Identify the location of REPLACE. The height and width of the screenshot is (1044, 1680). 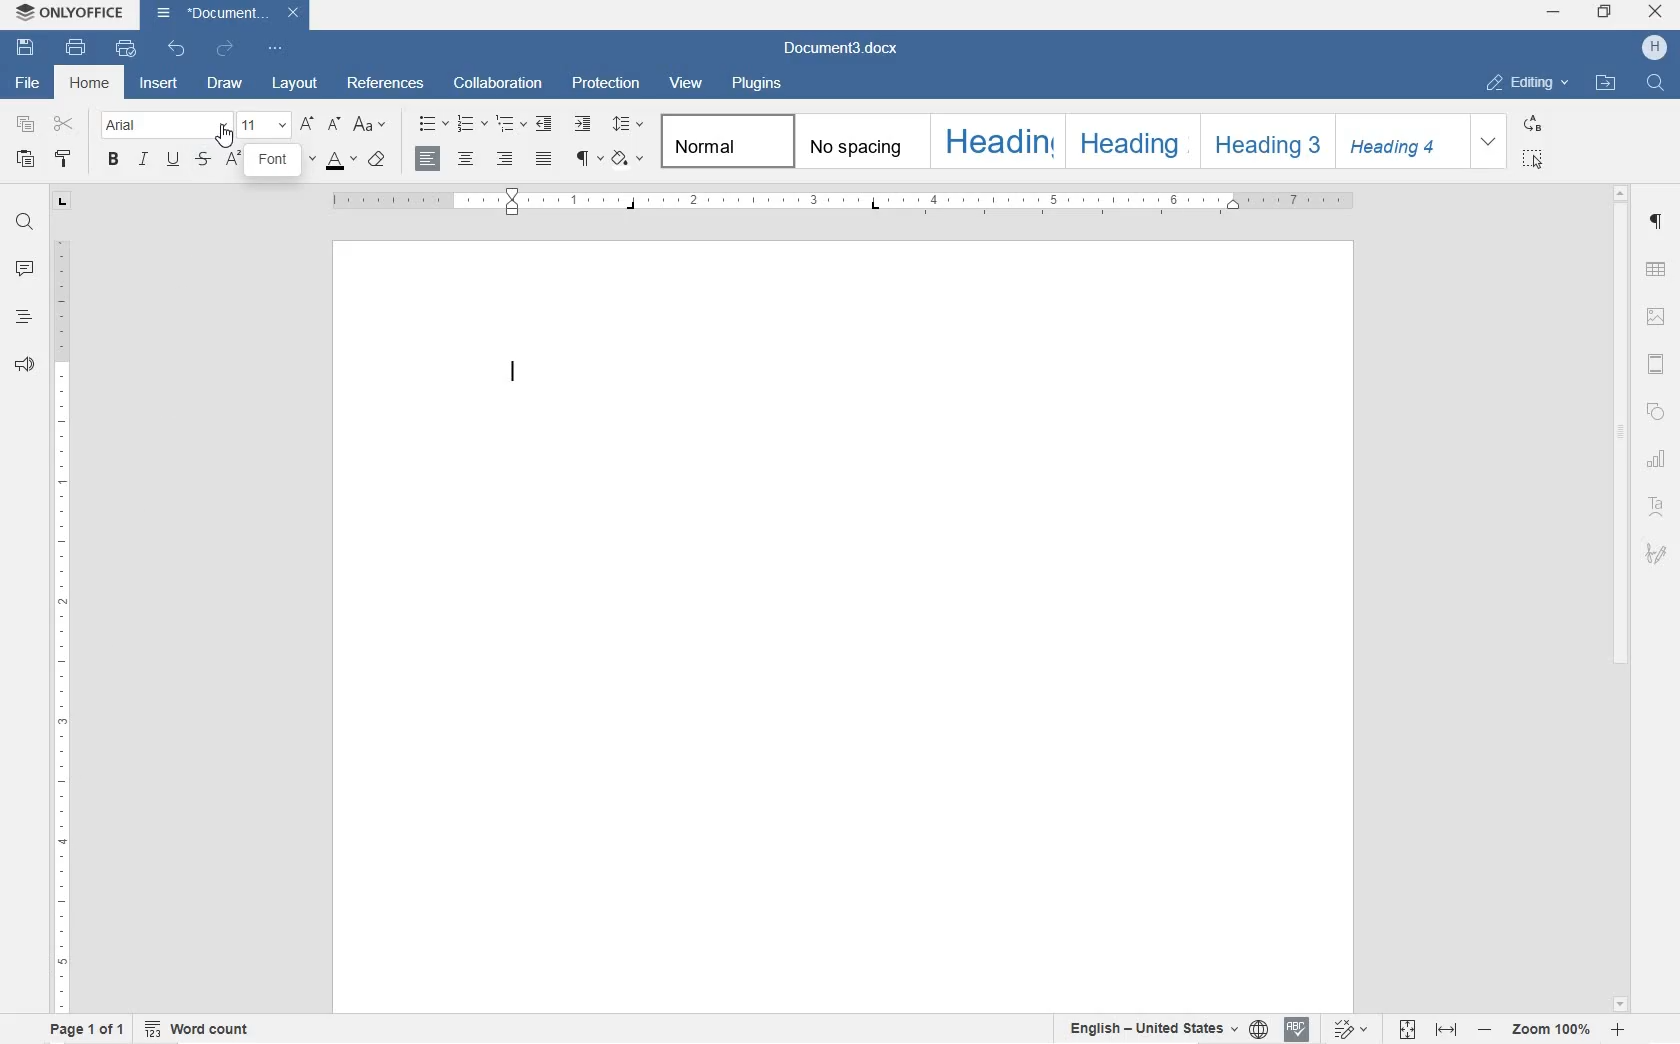
(1535, 124).